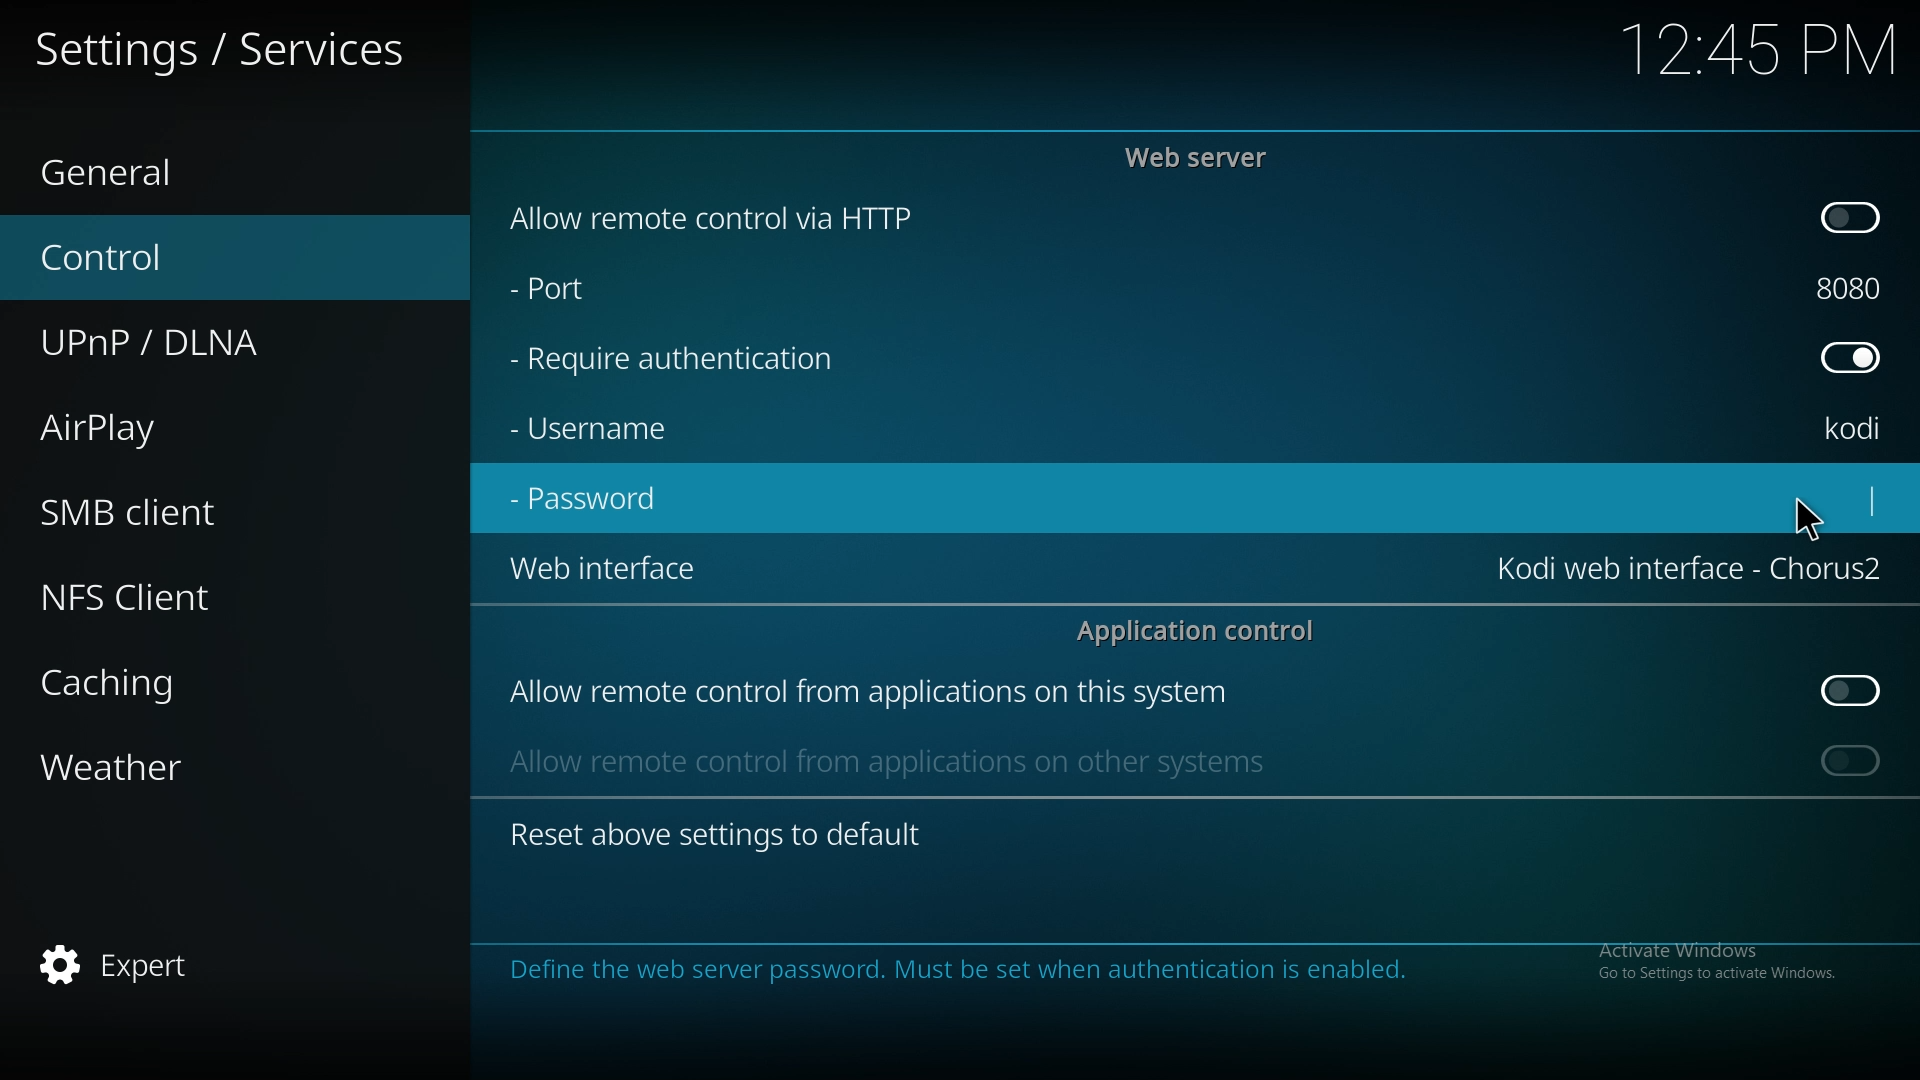 This screenshot has width=1920, height=1080. What do you see at coordinates (1855, 431) in the screenshot?
I see `username` at bounding box center [1855, 431].